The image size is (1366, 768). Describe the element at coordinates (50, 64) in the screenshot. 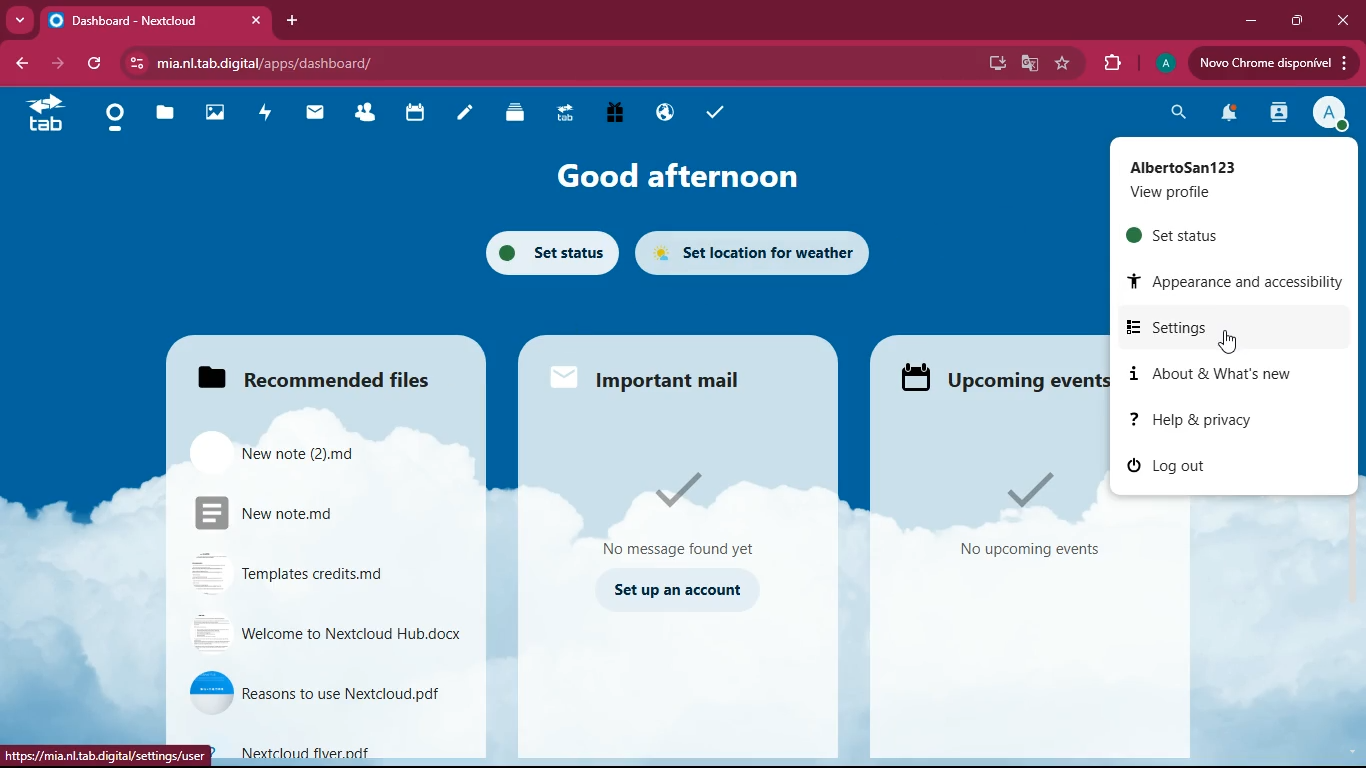

I see `forward` at that location.